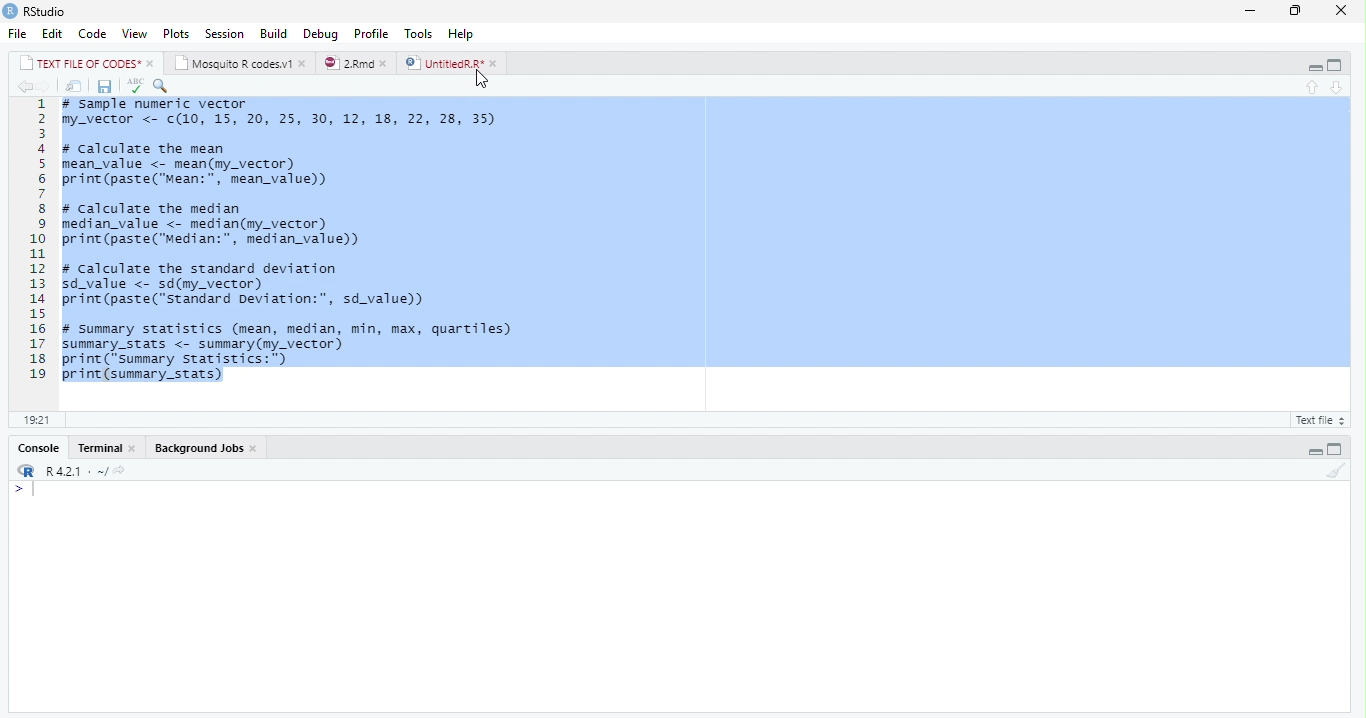 The image size is (1366, 718). What do you see at coordinates (24, 472) in the screenshot?
I see `icon` at bounding box center [24, 472].